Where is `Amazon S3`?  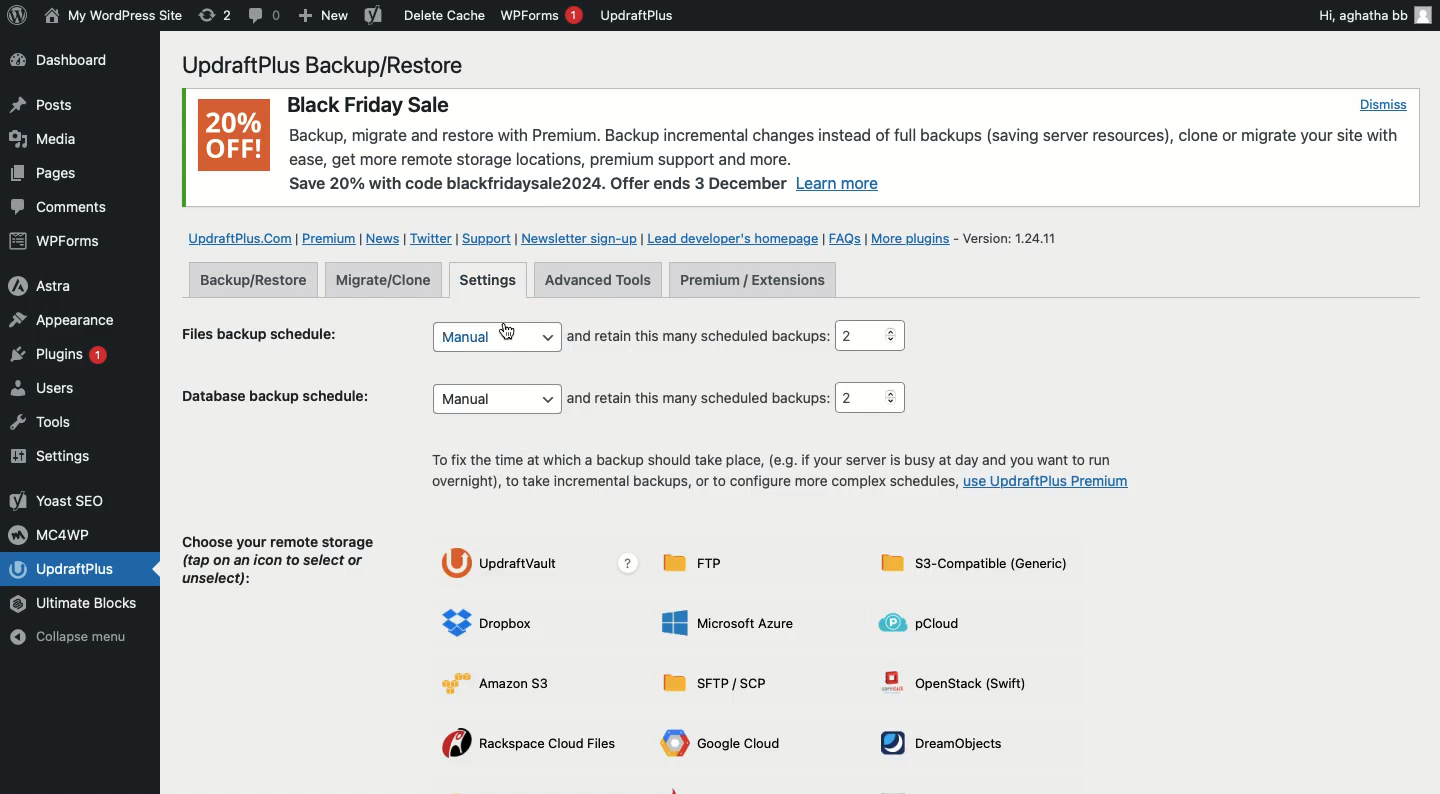 Amazon S3 is located at coordinates (511, 682).